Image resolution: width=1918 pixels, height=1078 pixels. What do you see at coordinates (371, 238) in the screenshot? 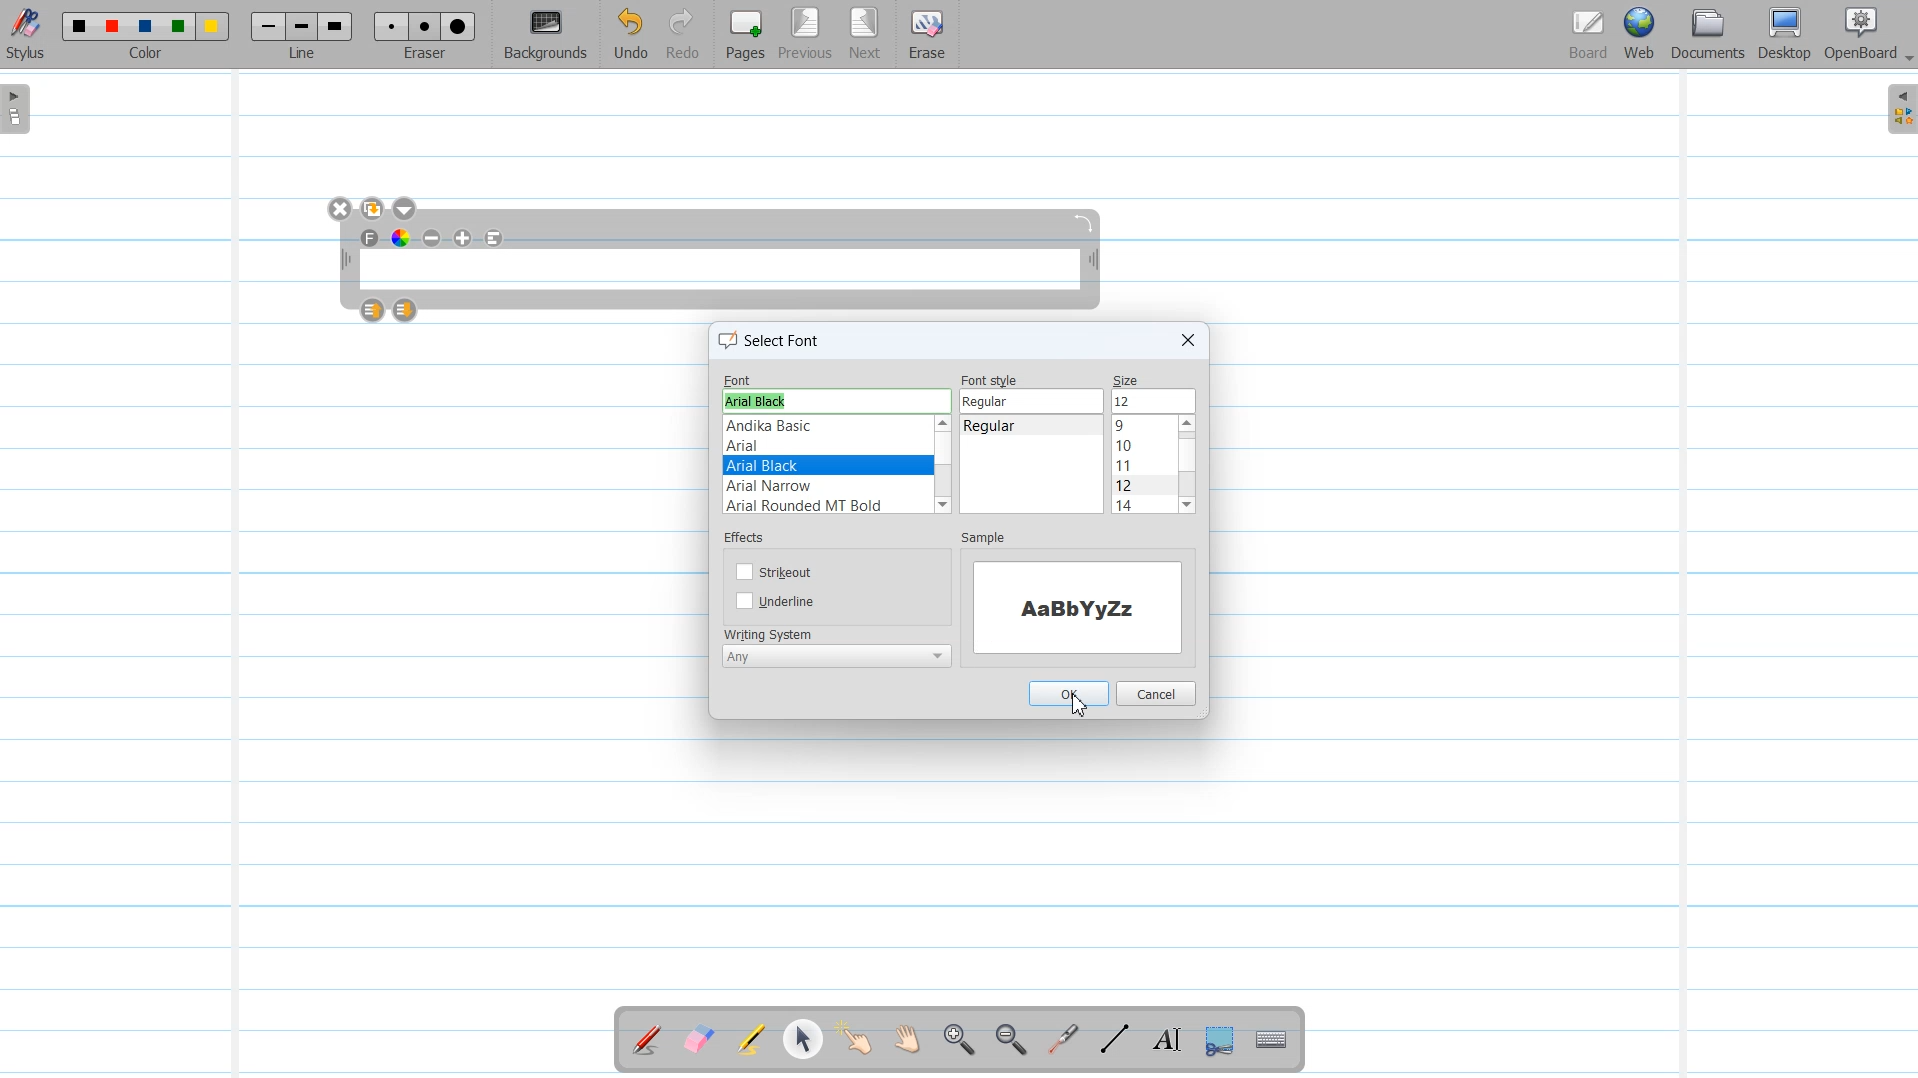
I see `Text Font ` at bounding box center [371, 238].